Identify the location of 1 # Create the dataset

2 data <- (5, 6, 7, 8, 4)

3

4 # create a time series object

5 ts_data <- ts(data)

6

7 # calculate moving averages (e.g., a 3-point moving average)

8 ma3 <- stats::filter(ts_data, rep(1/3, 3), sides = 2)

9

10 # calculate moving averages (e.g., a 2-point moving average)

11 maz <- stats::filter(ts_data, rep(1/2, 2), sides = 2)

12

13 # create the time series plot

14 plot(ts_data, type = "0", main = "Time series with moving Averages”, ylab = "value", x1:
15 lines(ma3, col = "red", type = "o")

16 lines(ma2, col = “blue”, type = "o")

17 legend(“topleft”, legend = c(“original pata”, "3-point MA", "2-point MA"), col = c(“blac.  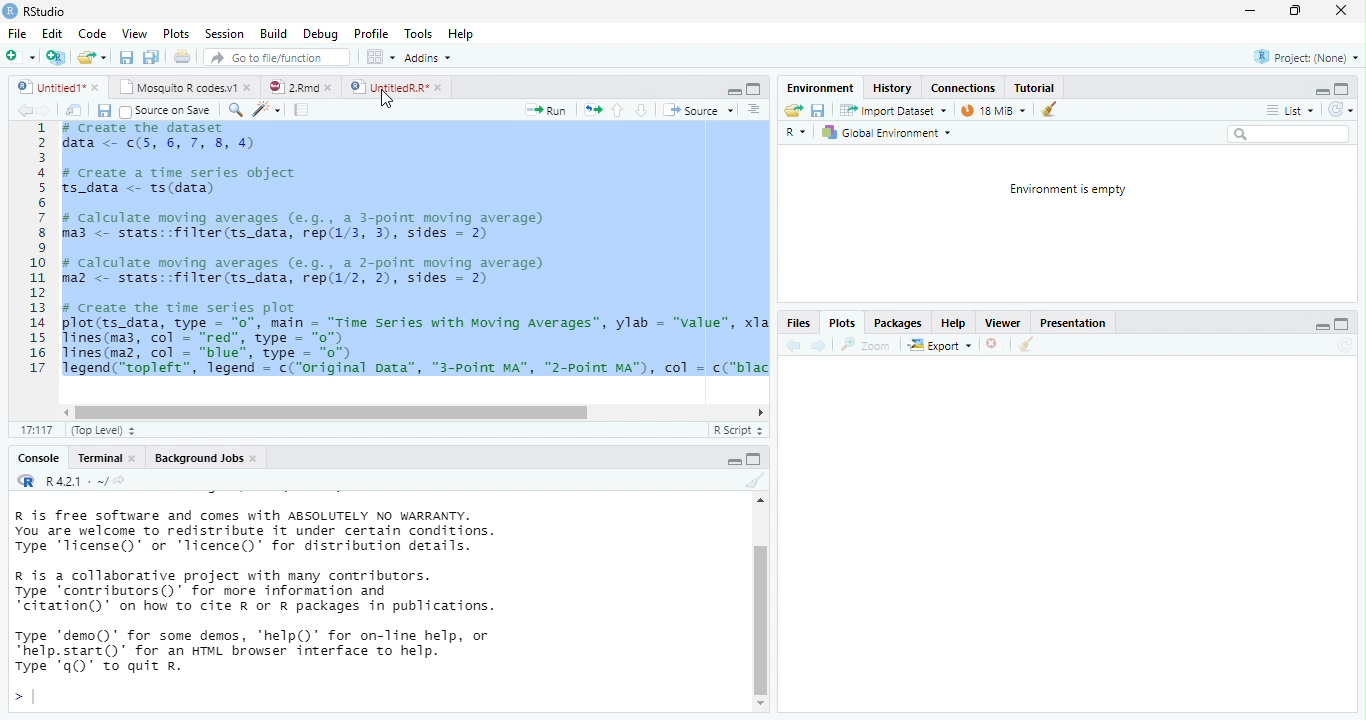
(396, 255).